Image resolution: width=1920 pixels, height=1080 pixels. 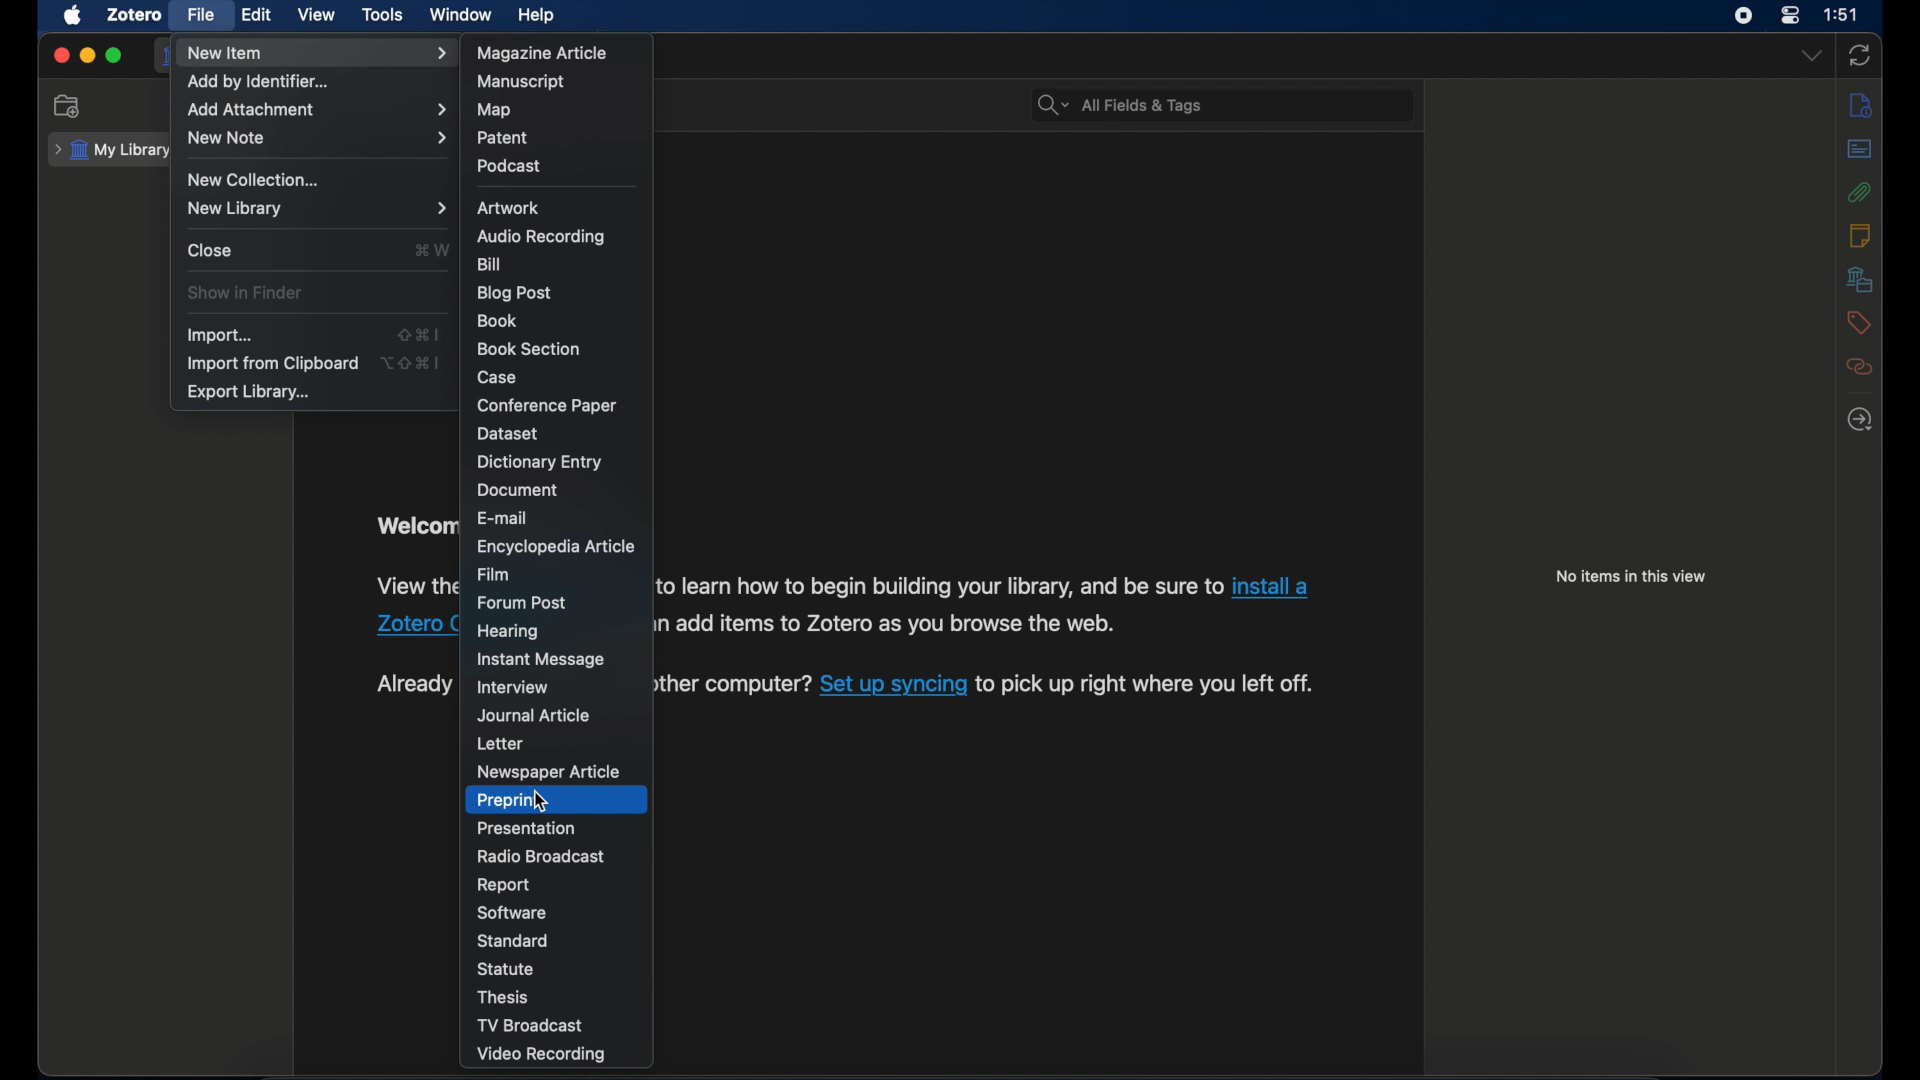 I want to click on patent, so click(x=503, y=138).